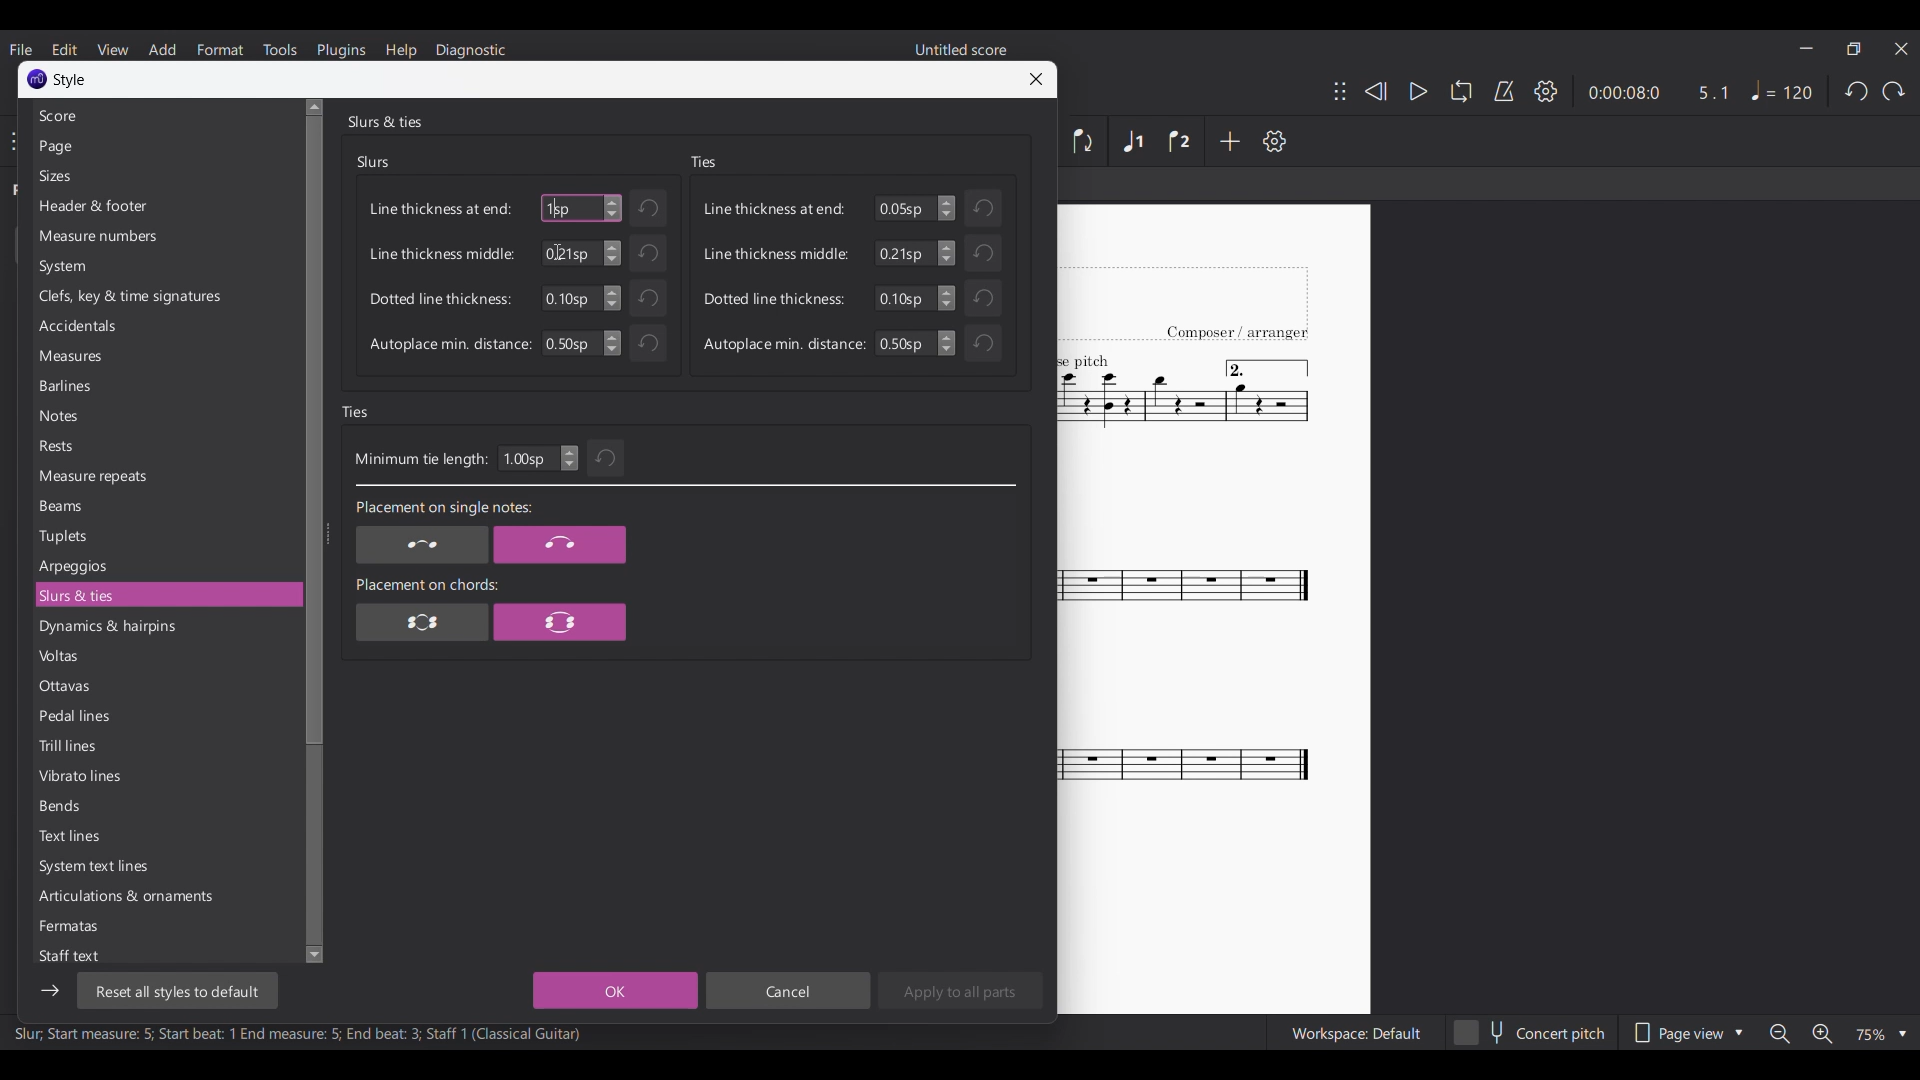  Describe the element at coordinates (165, 776) in the screenshot. I see `Vibrato lines` at that location.